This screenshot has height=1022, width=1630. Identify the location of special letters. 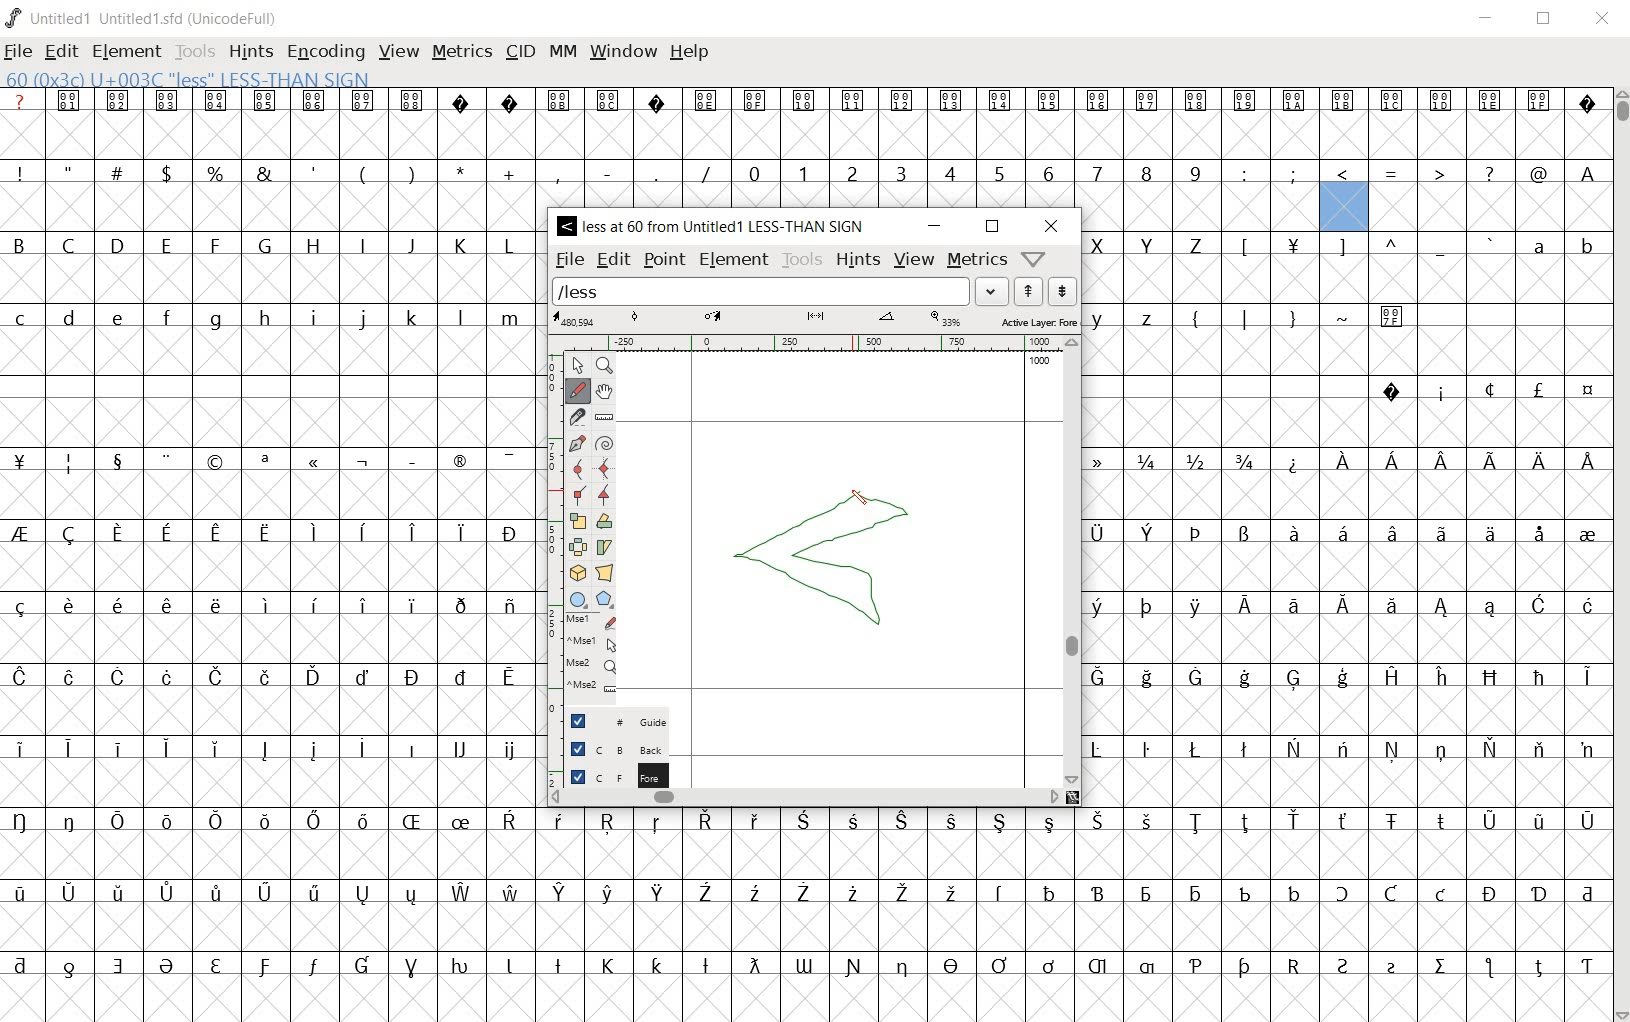
(1344, 529).